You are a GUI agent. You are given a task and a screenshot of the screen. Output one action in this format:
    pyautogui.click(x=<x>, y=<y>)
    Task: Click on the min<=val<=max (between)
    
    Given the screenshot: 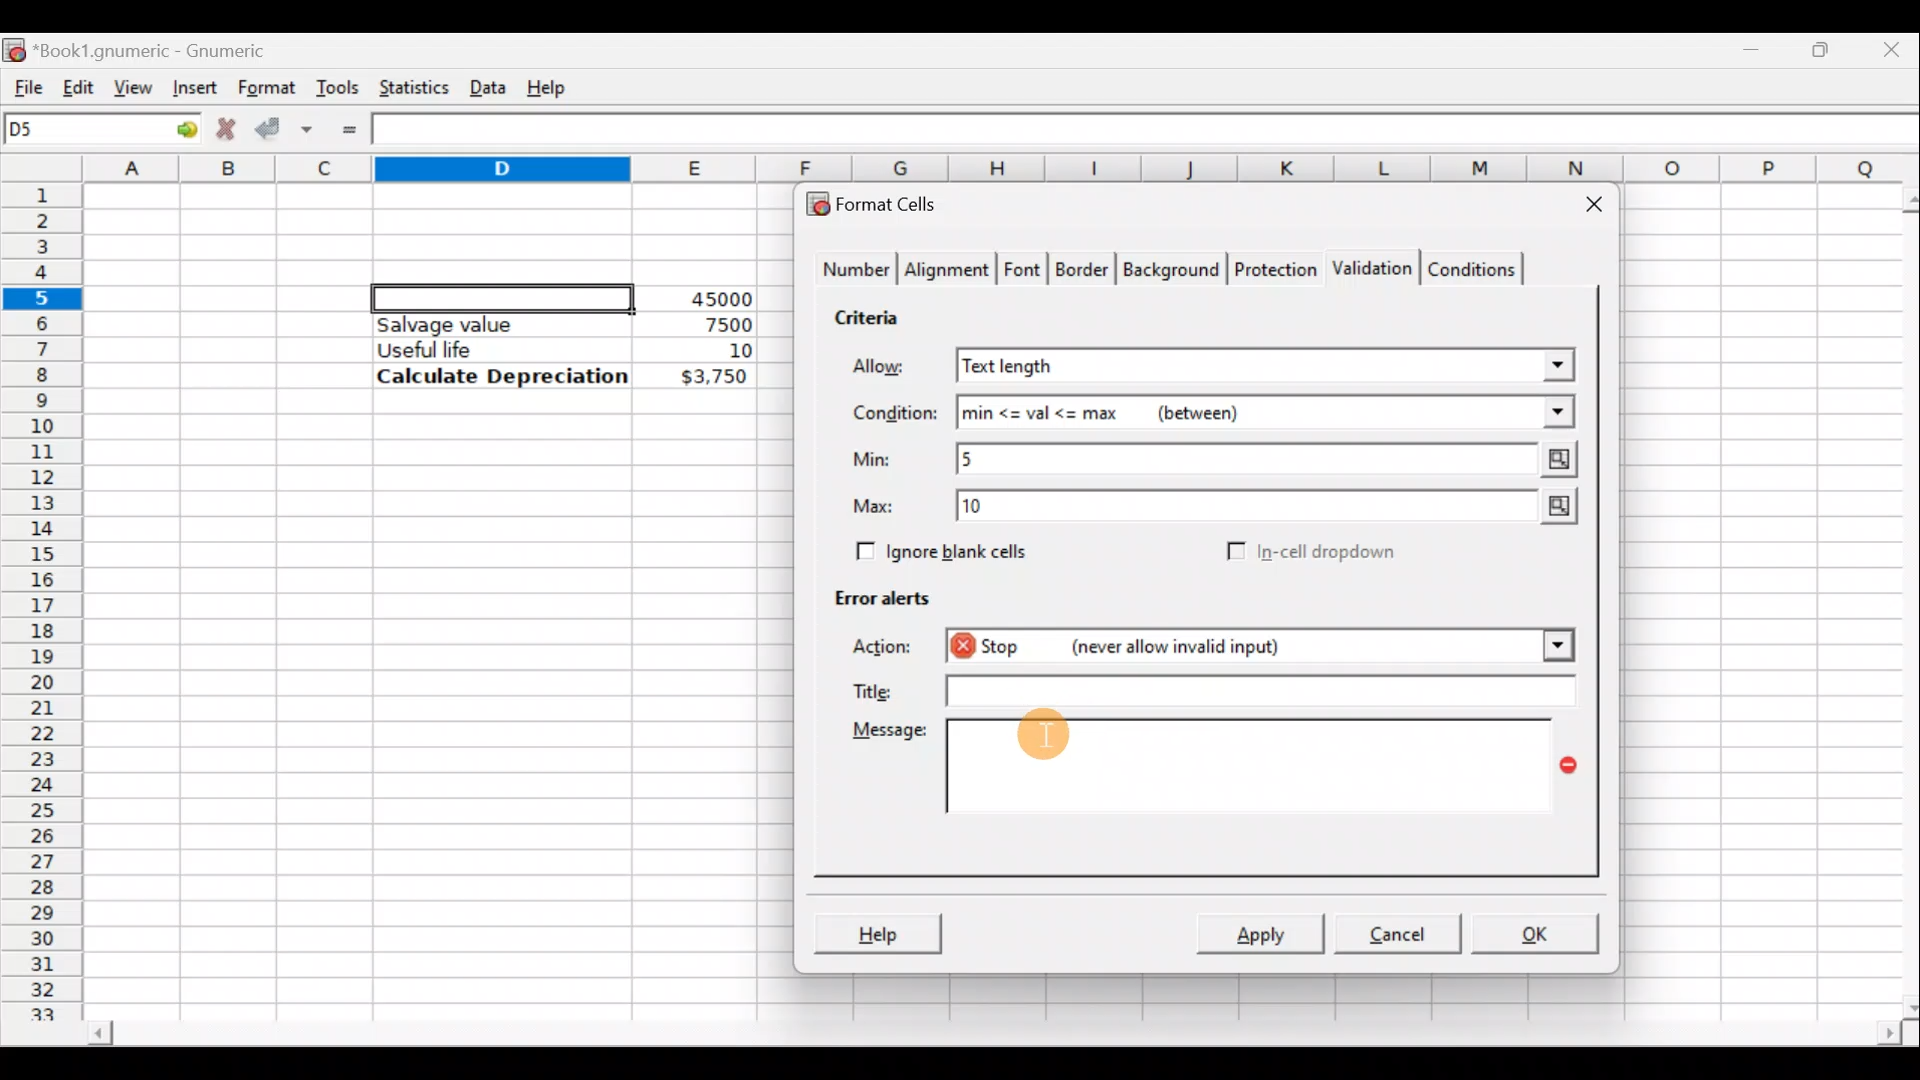 What is the action you would take?
    pyautogui.click(x=1266, y=413)
    